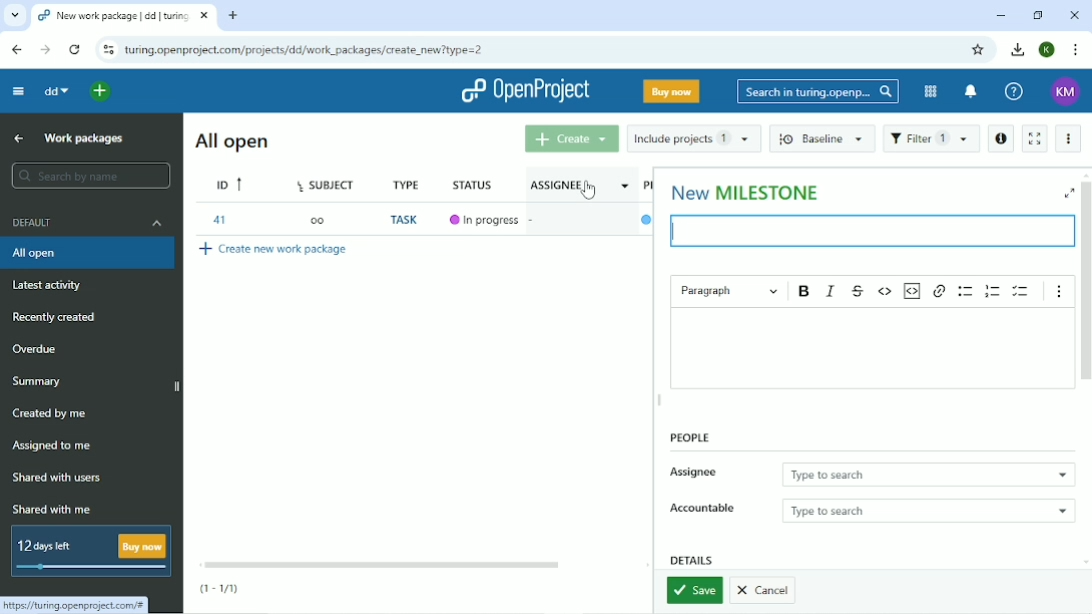 The height and width of the screenshot is (614, 1092). I want to click on Restore down, so click(1039, 16).